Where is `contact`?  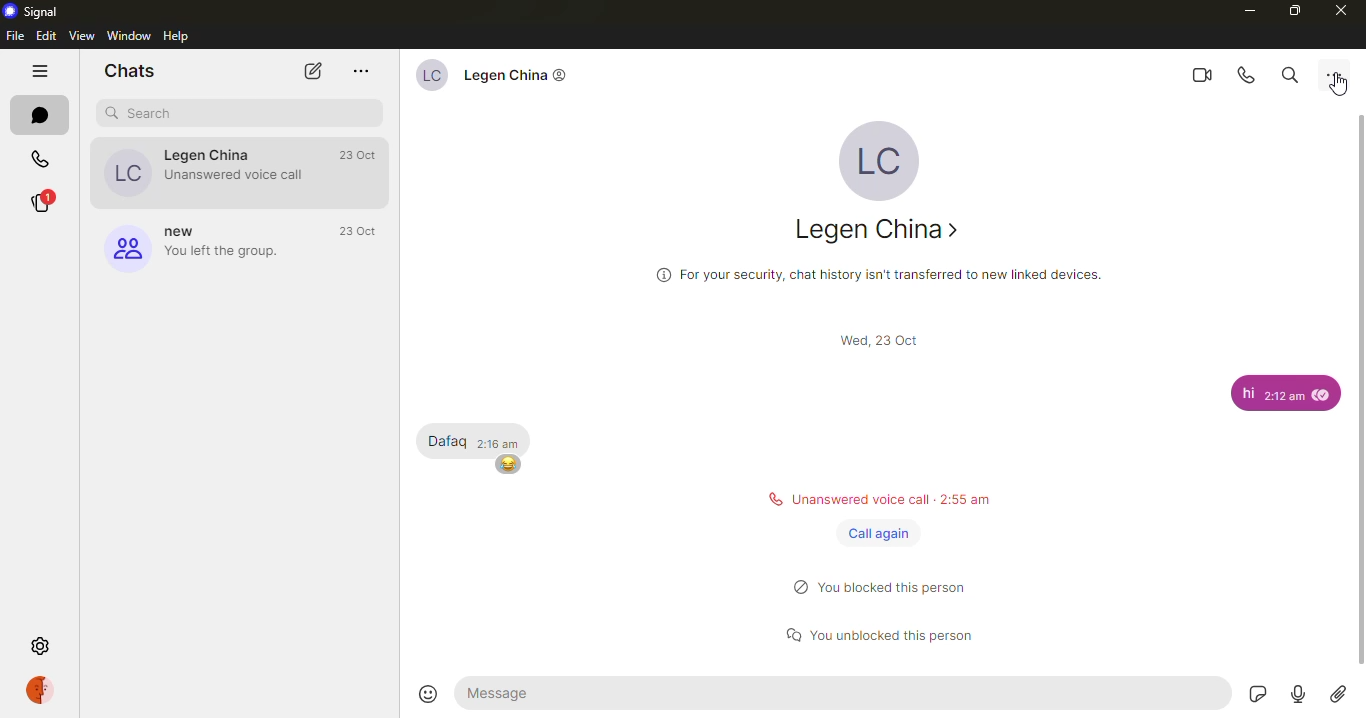
contact is located at coordinates (495, 79).